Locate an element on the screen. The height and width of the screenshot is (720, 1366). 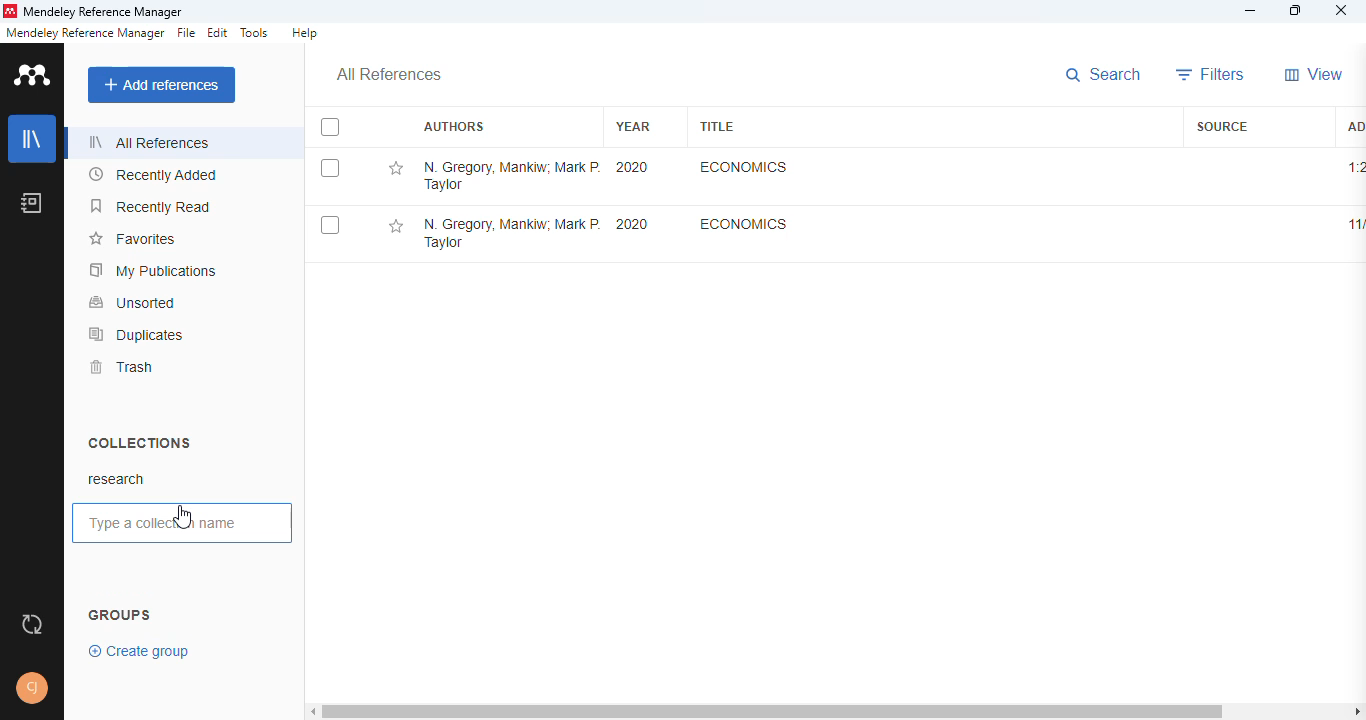
library is located at coordinates (33, 139).